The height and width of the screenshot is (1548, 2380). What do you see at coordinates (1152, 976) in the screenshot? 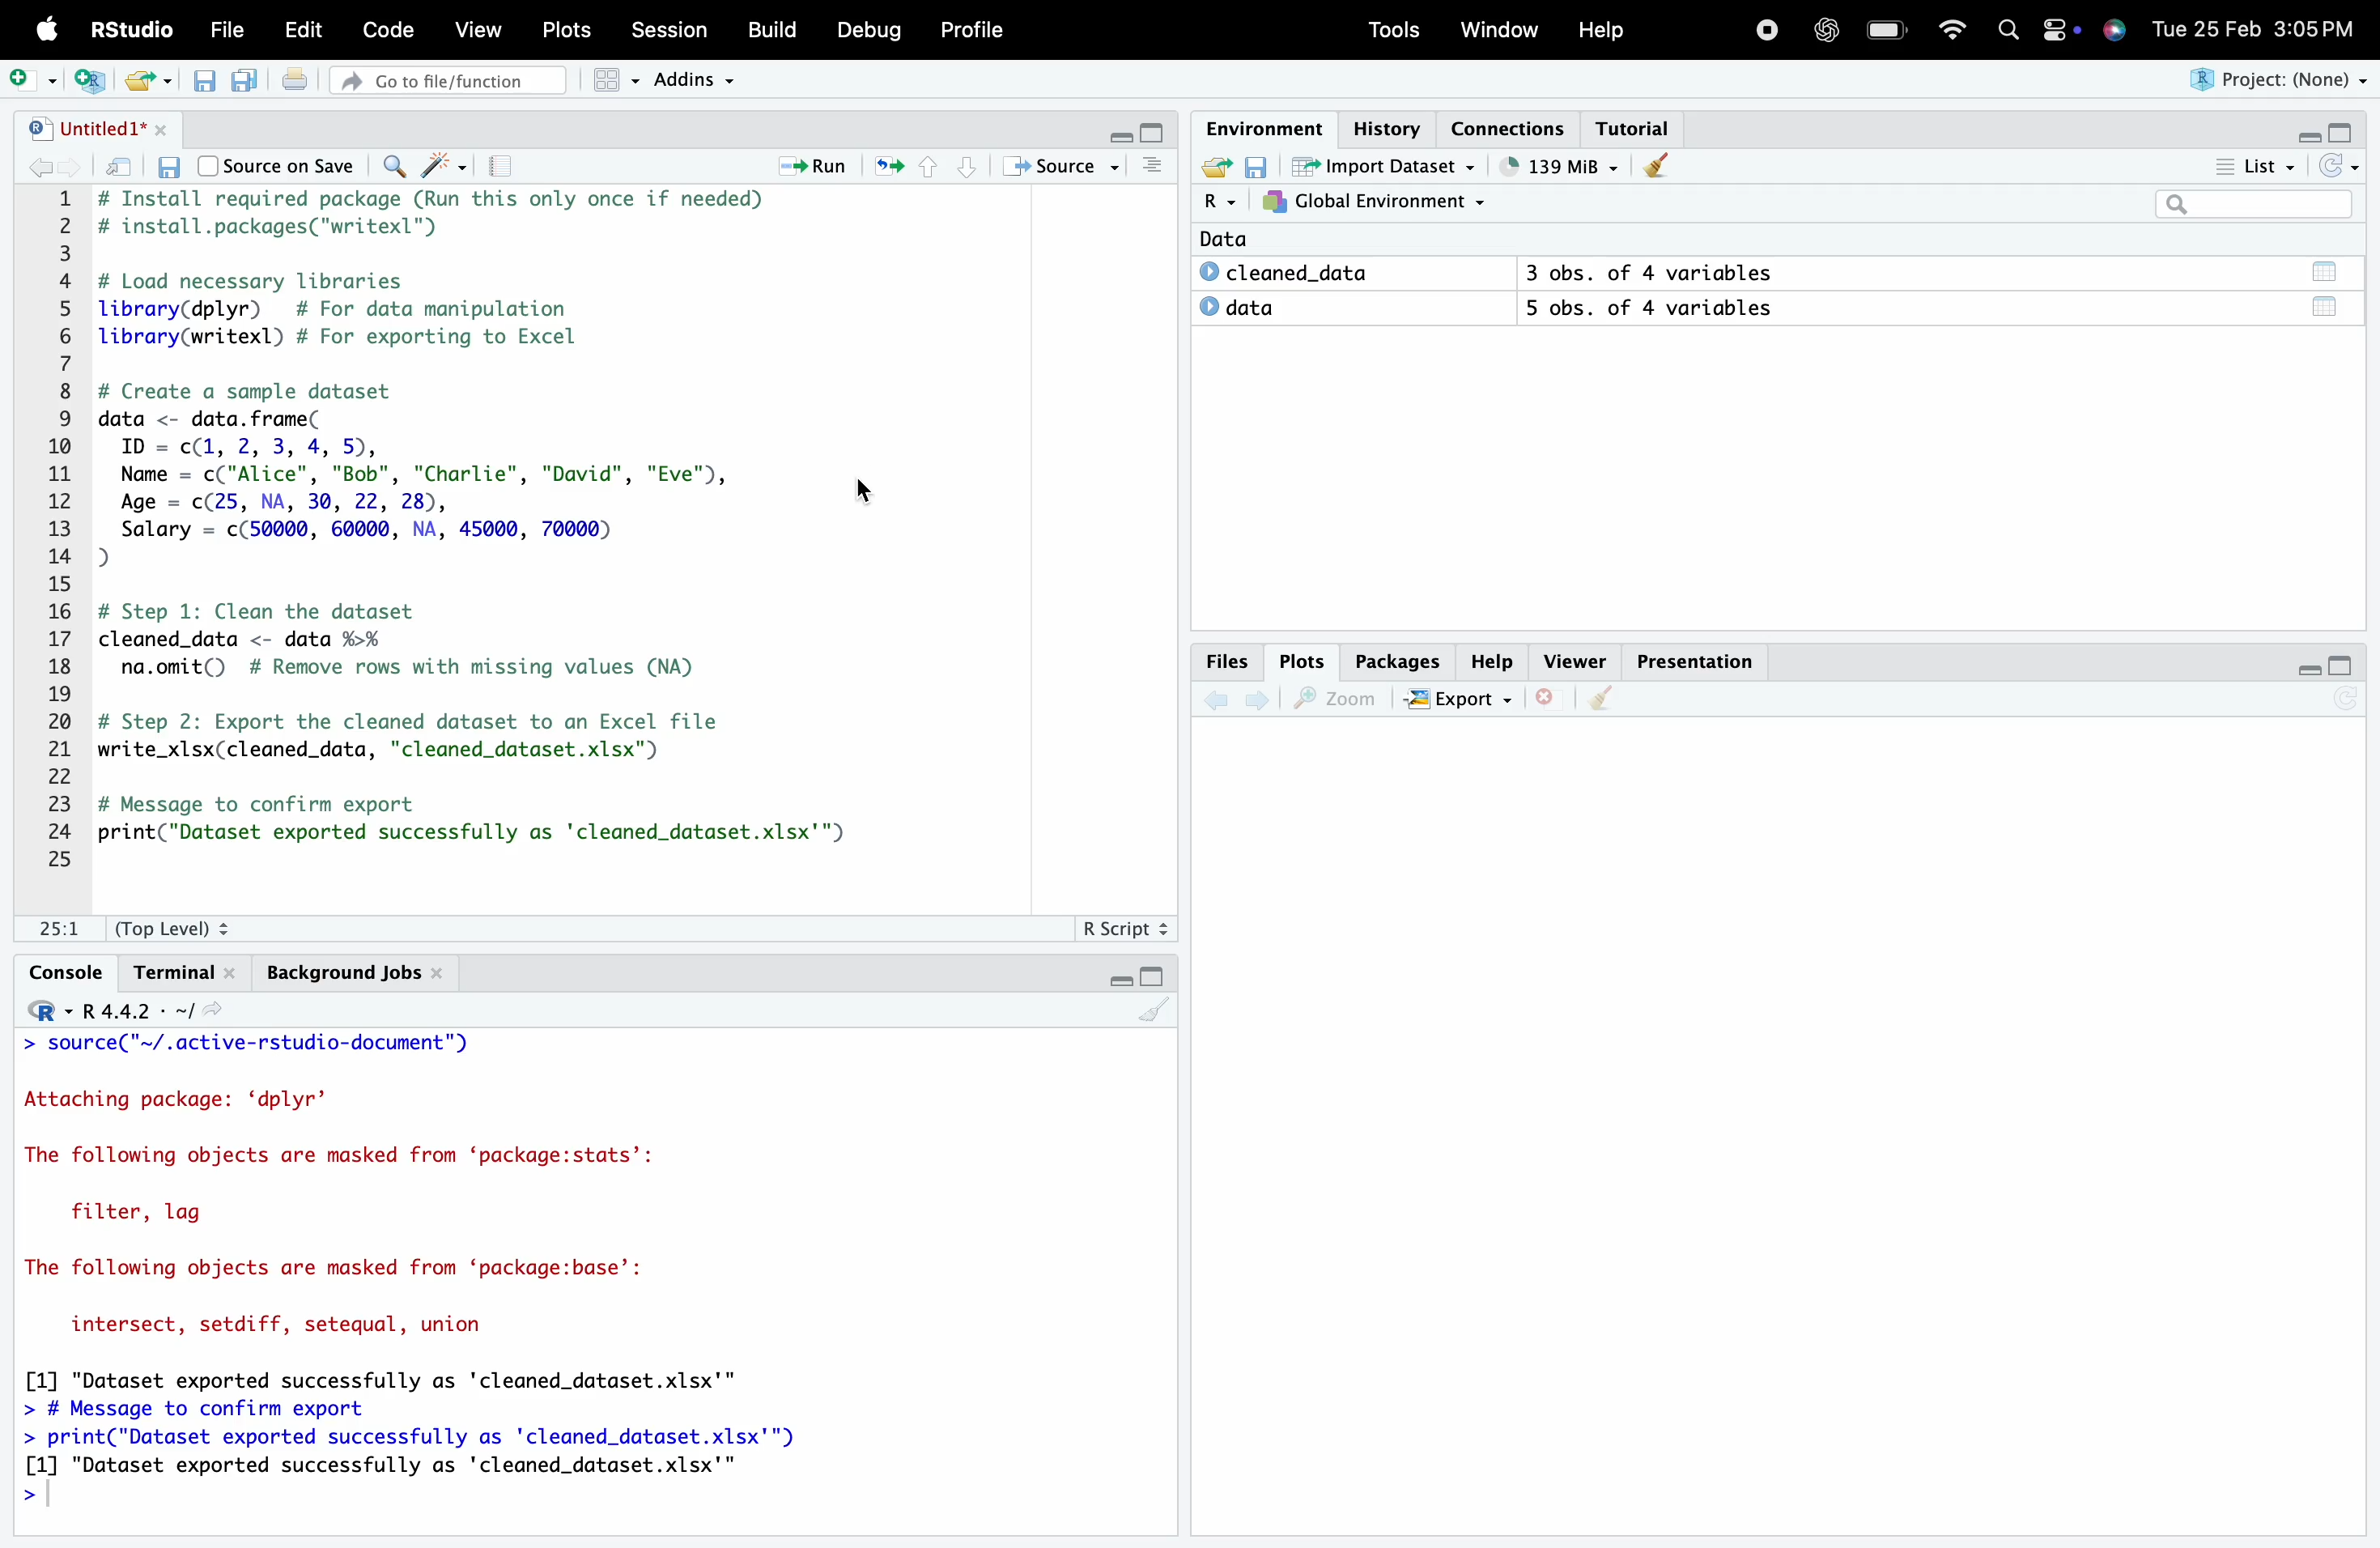
I see `Maximize` at bounding box center [1152, 976].